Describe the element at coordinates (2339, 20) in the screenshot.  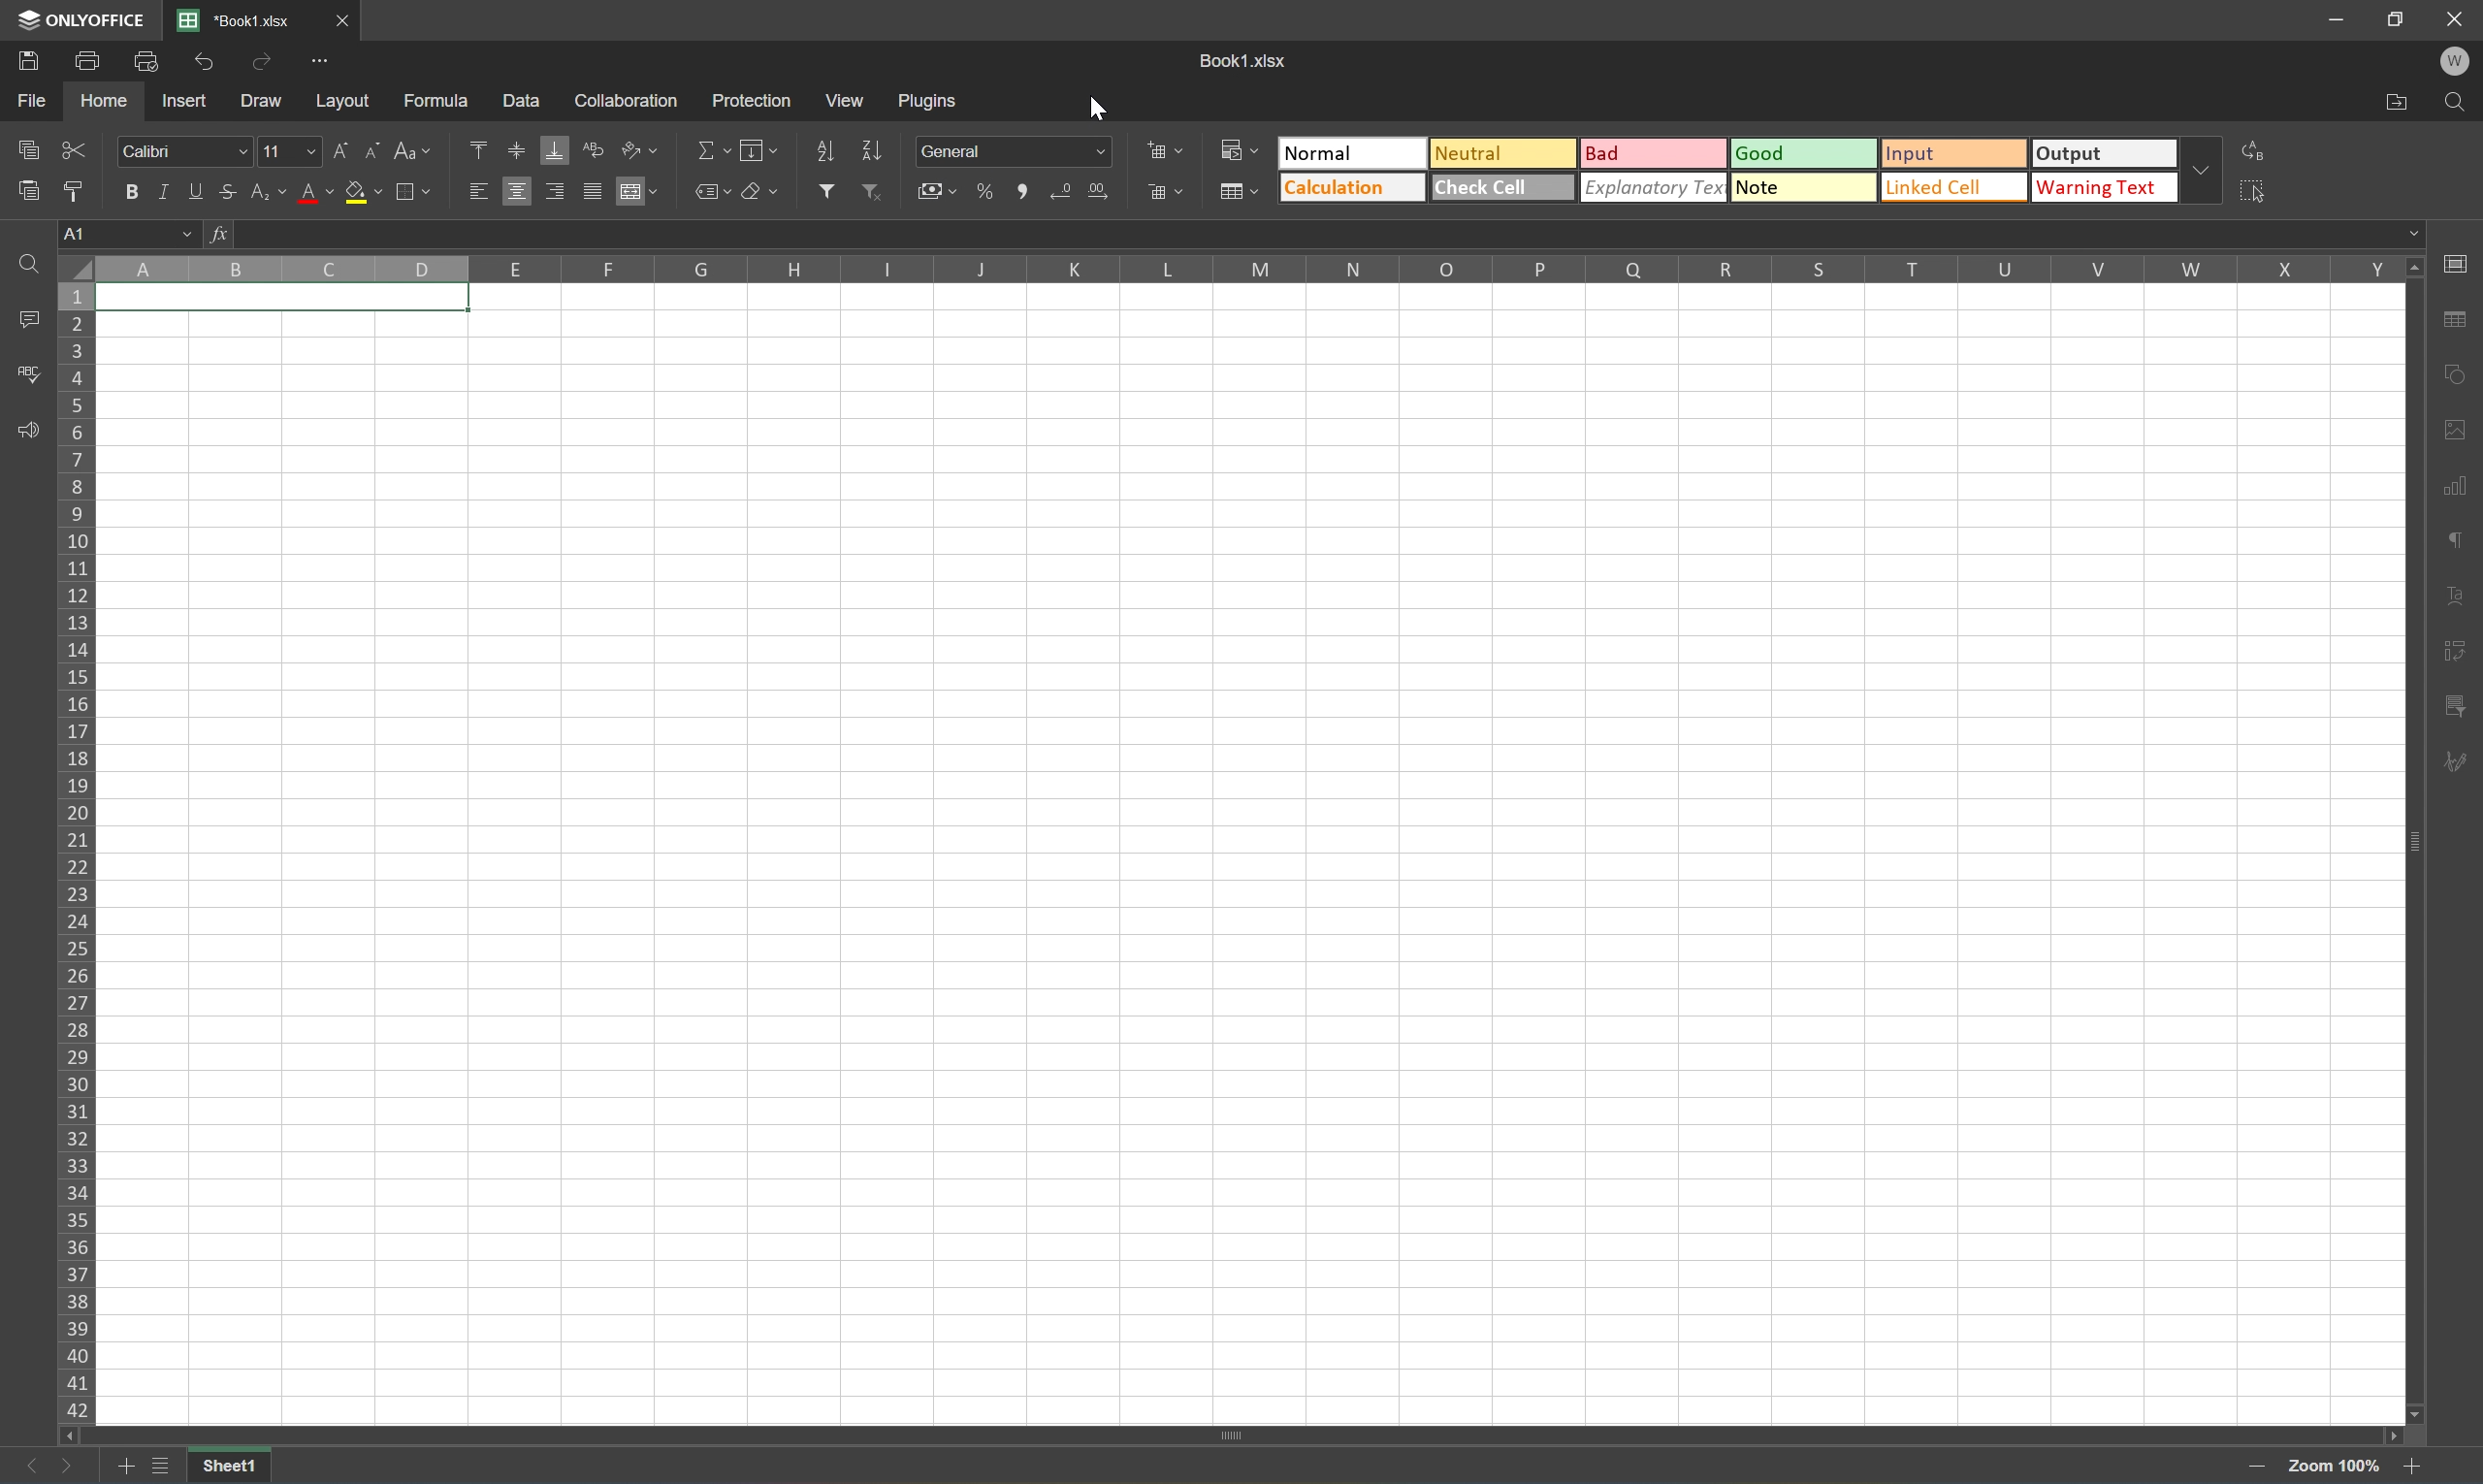
I see `Minimize` at that location.